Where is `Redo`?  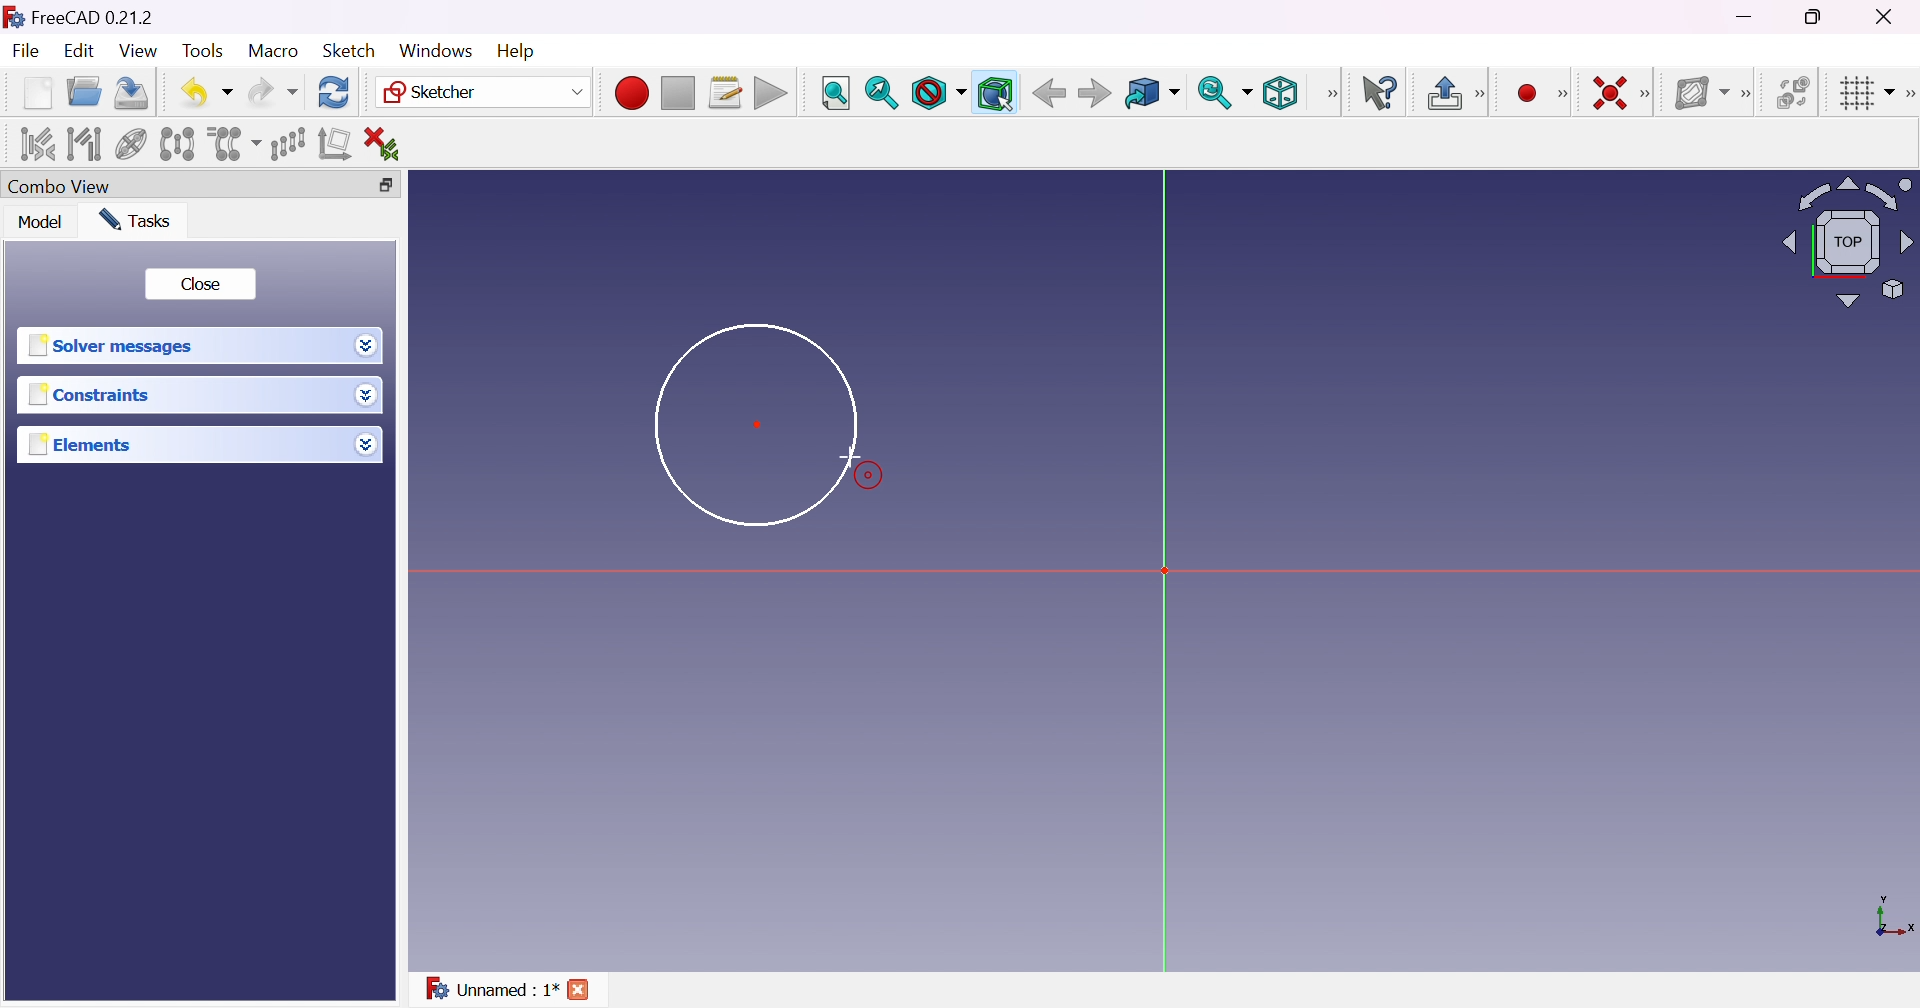 Redo is located at coordinates (273, 92).